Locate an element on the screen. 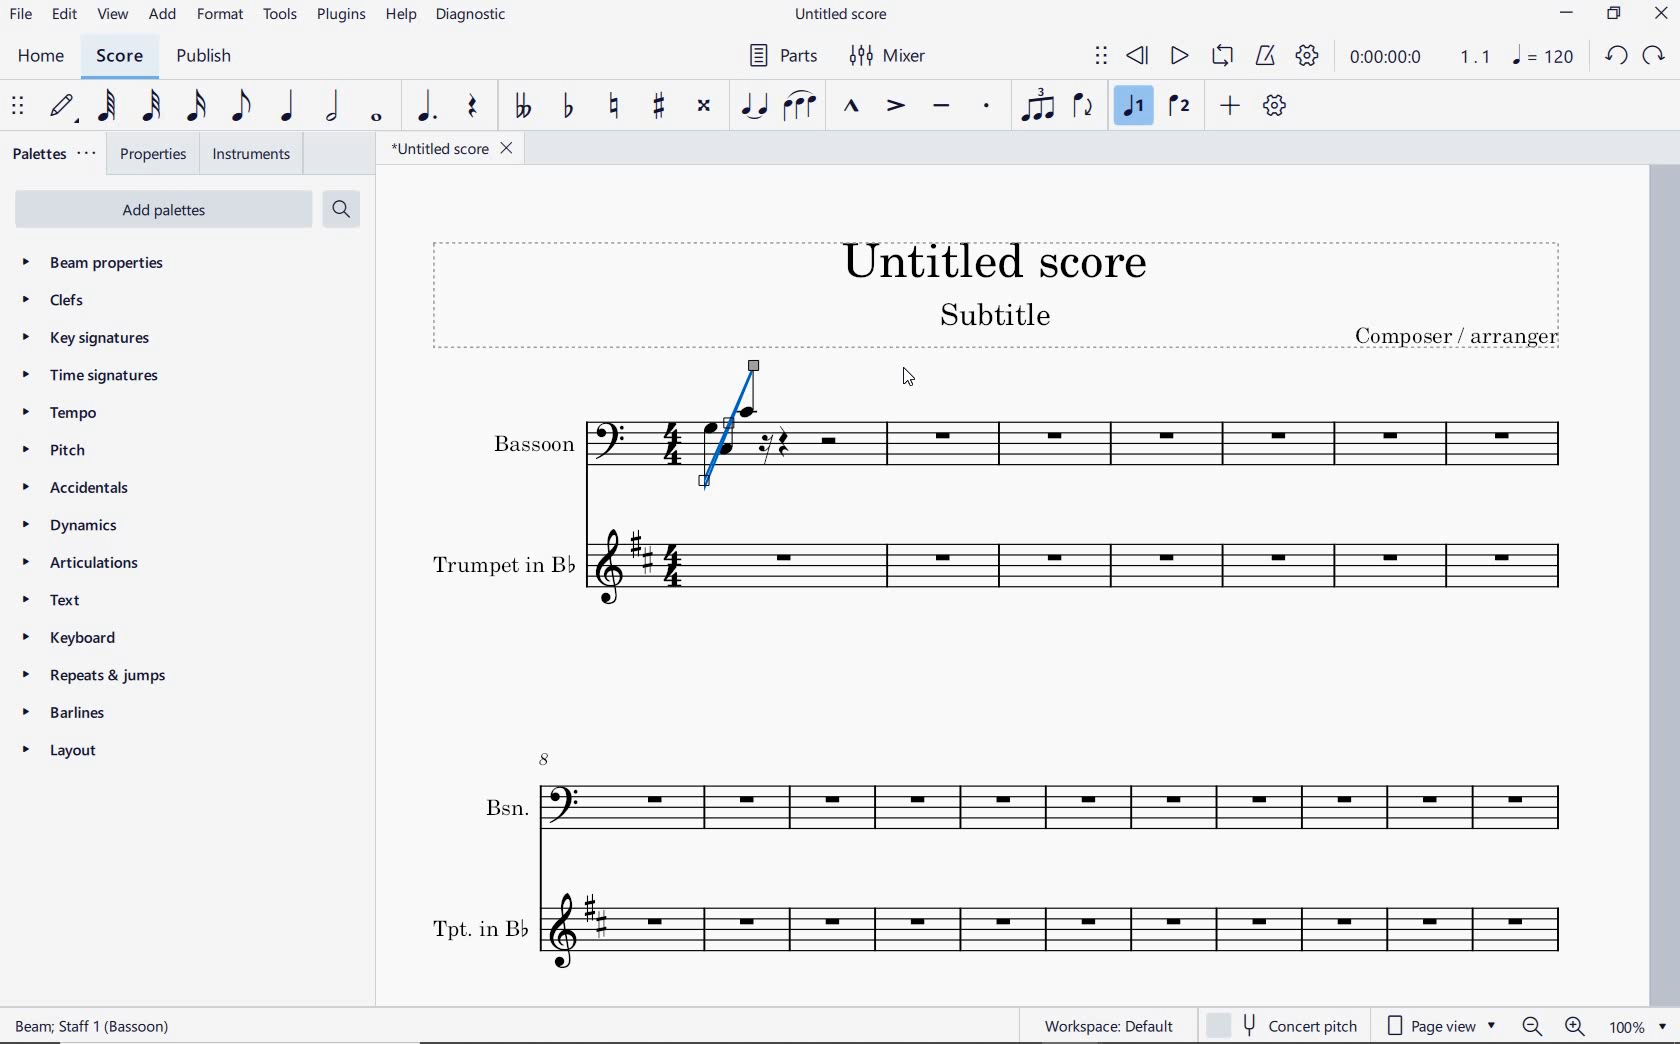 The width and height of the screenshot is (1680, 1044). quarter note is located at coordinates (288, 107).